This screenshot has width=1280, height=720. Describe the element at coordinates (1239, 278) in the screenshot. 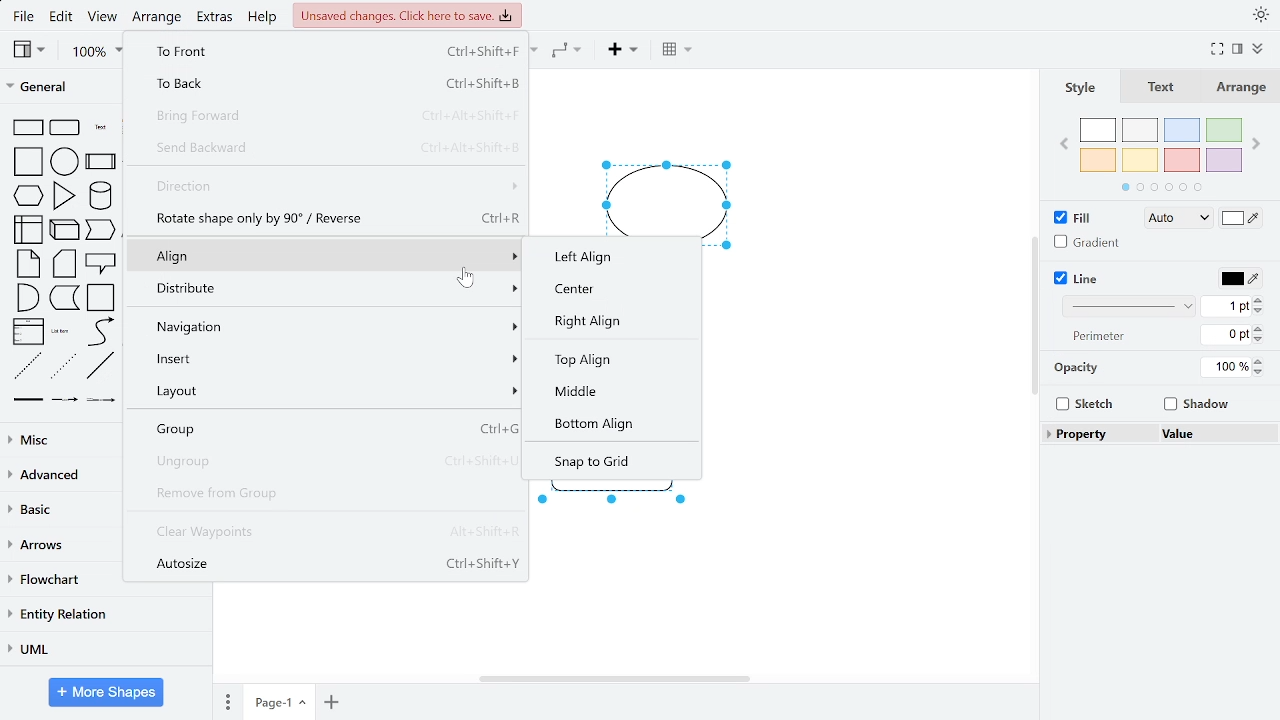

I see `line color` at that location.